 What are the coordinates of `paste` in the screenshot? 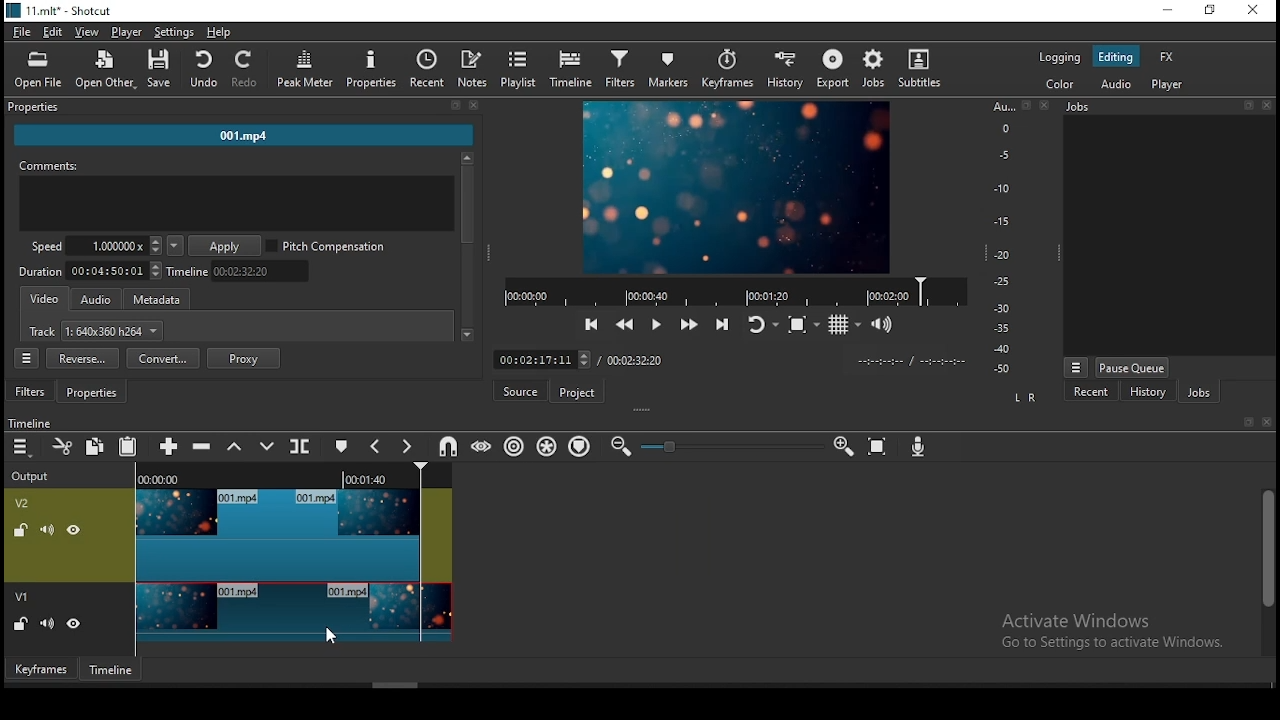 It's located at (127, 449).